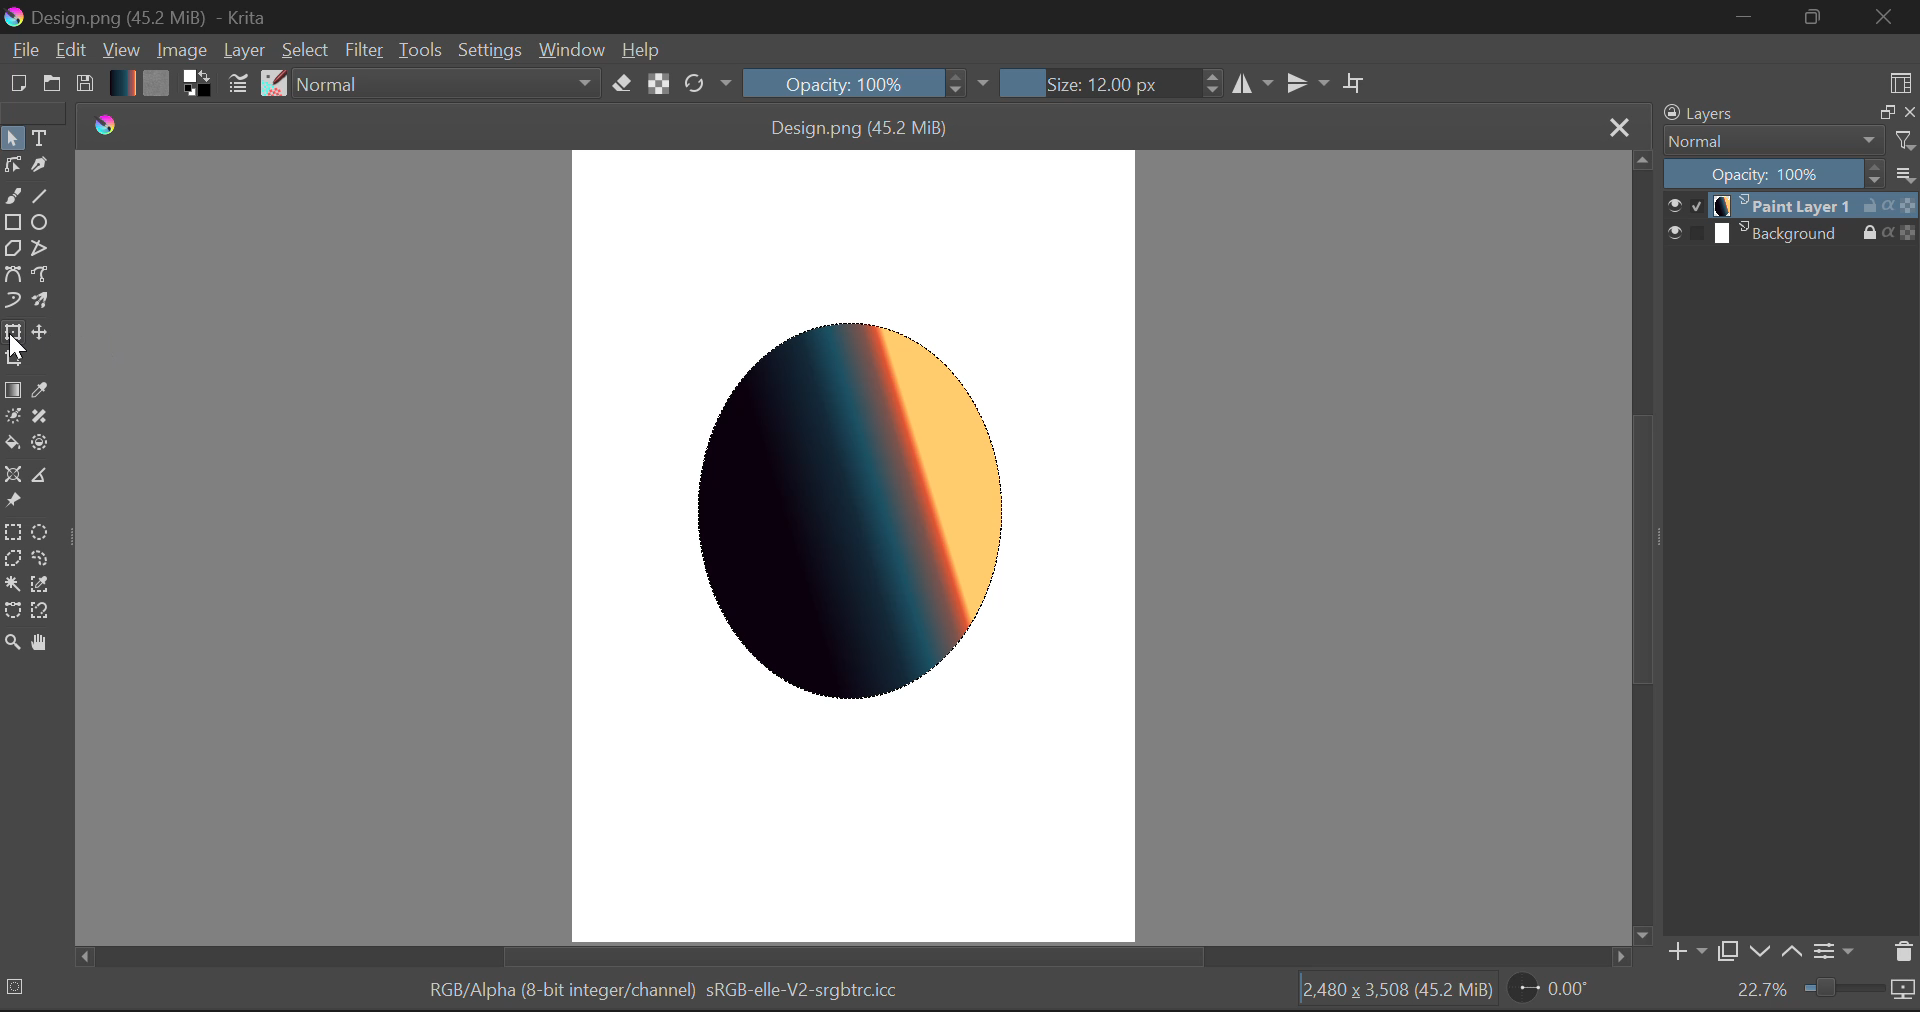 The height and width of the screenshot is (1012, 1920). Describe the element at coordinates (12, 531) in the screenshot. I see `Rectangular Selection` at that location.